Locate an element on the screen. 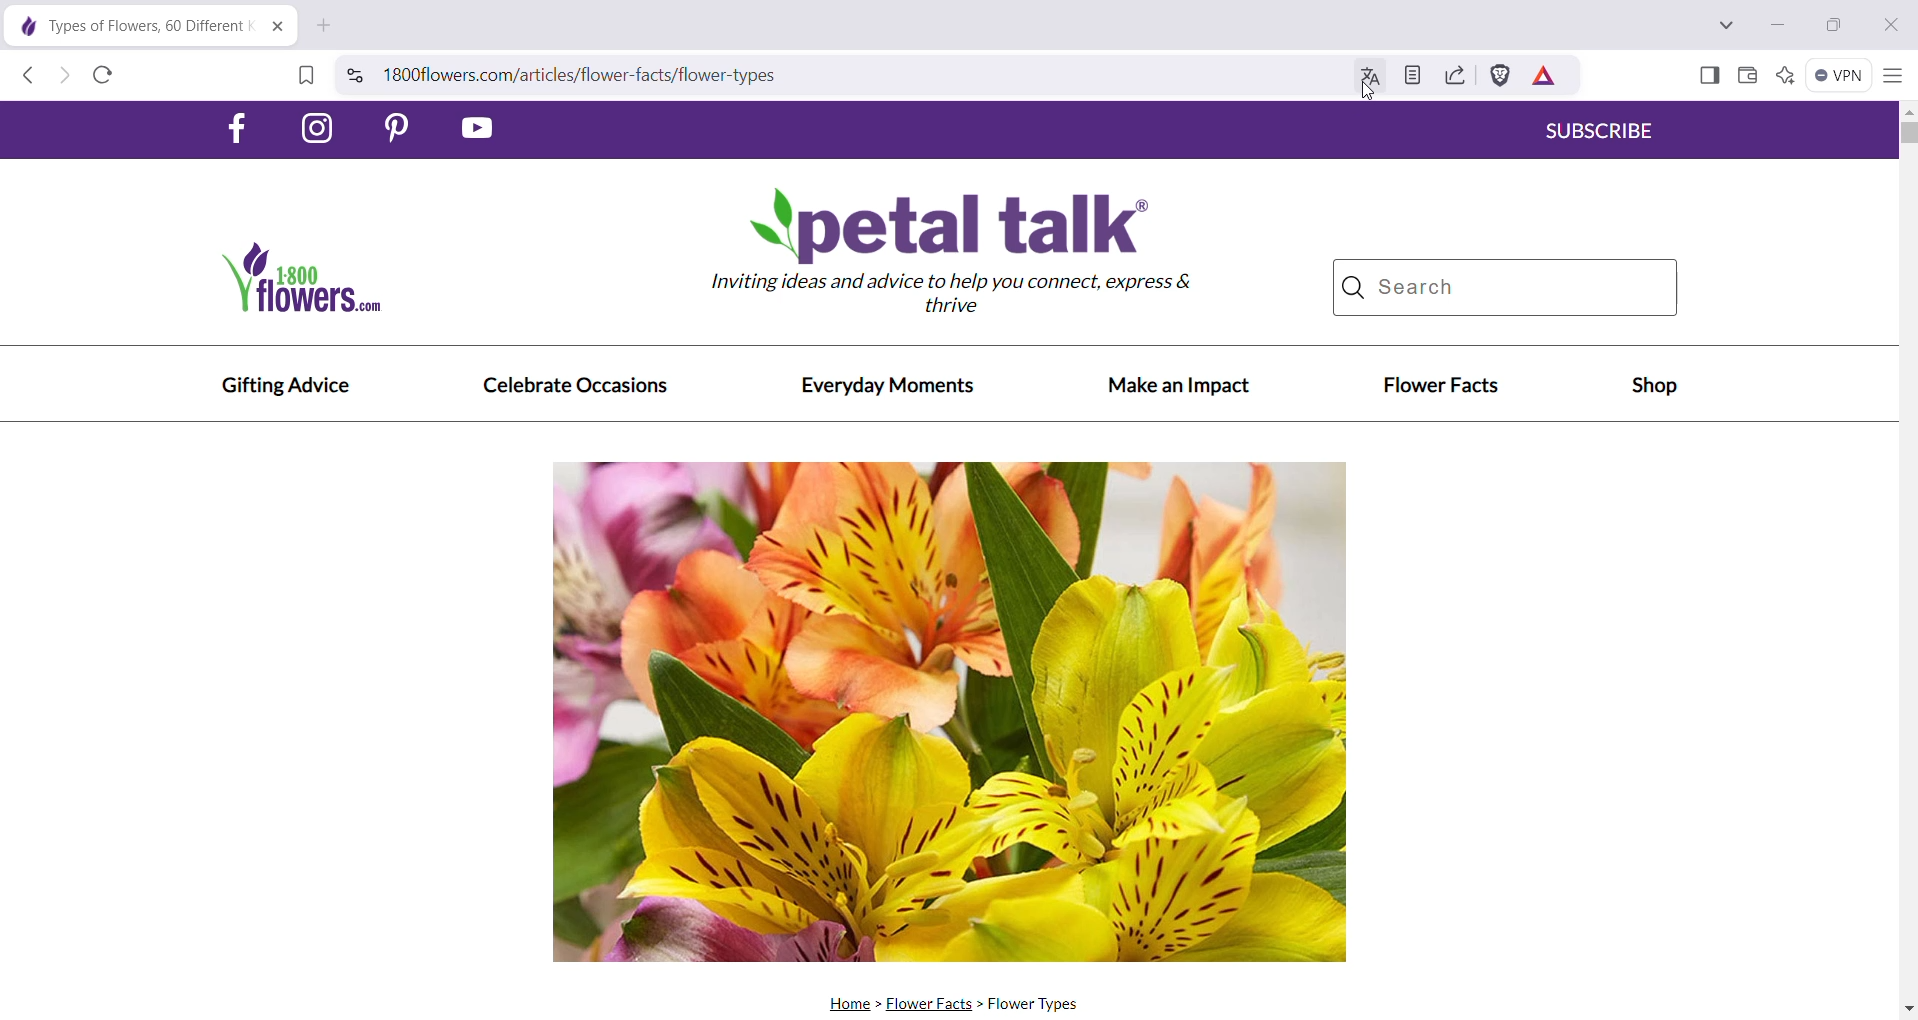  Brave Shields is located at coordinates (1498, 76).